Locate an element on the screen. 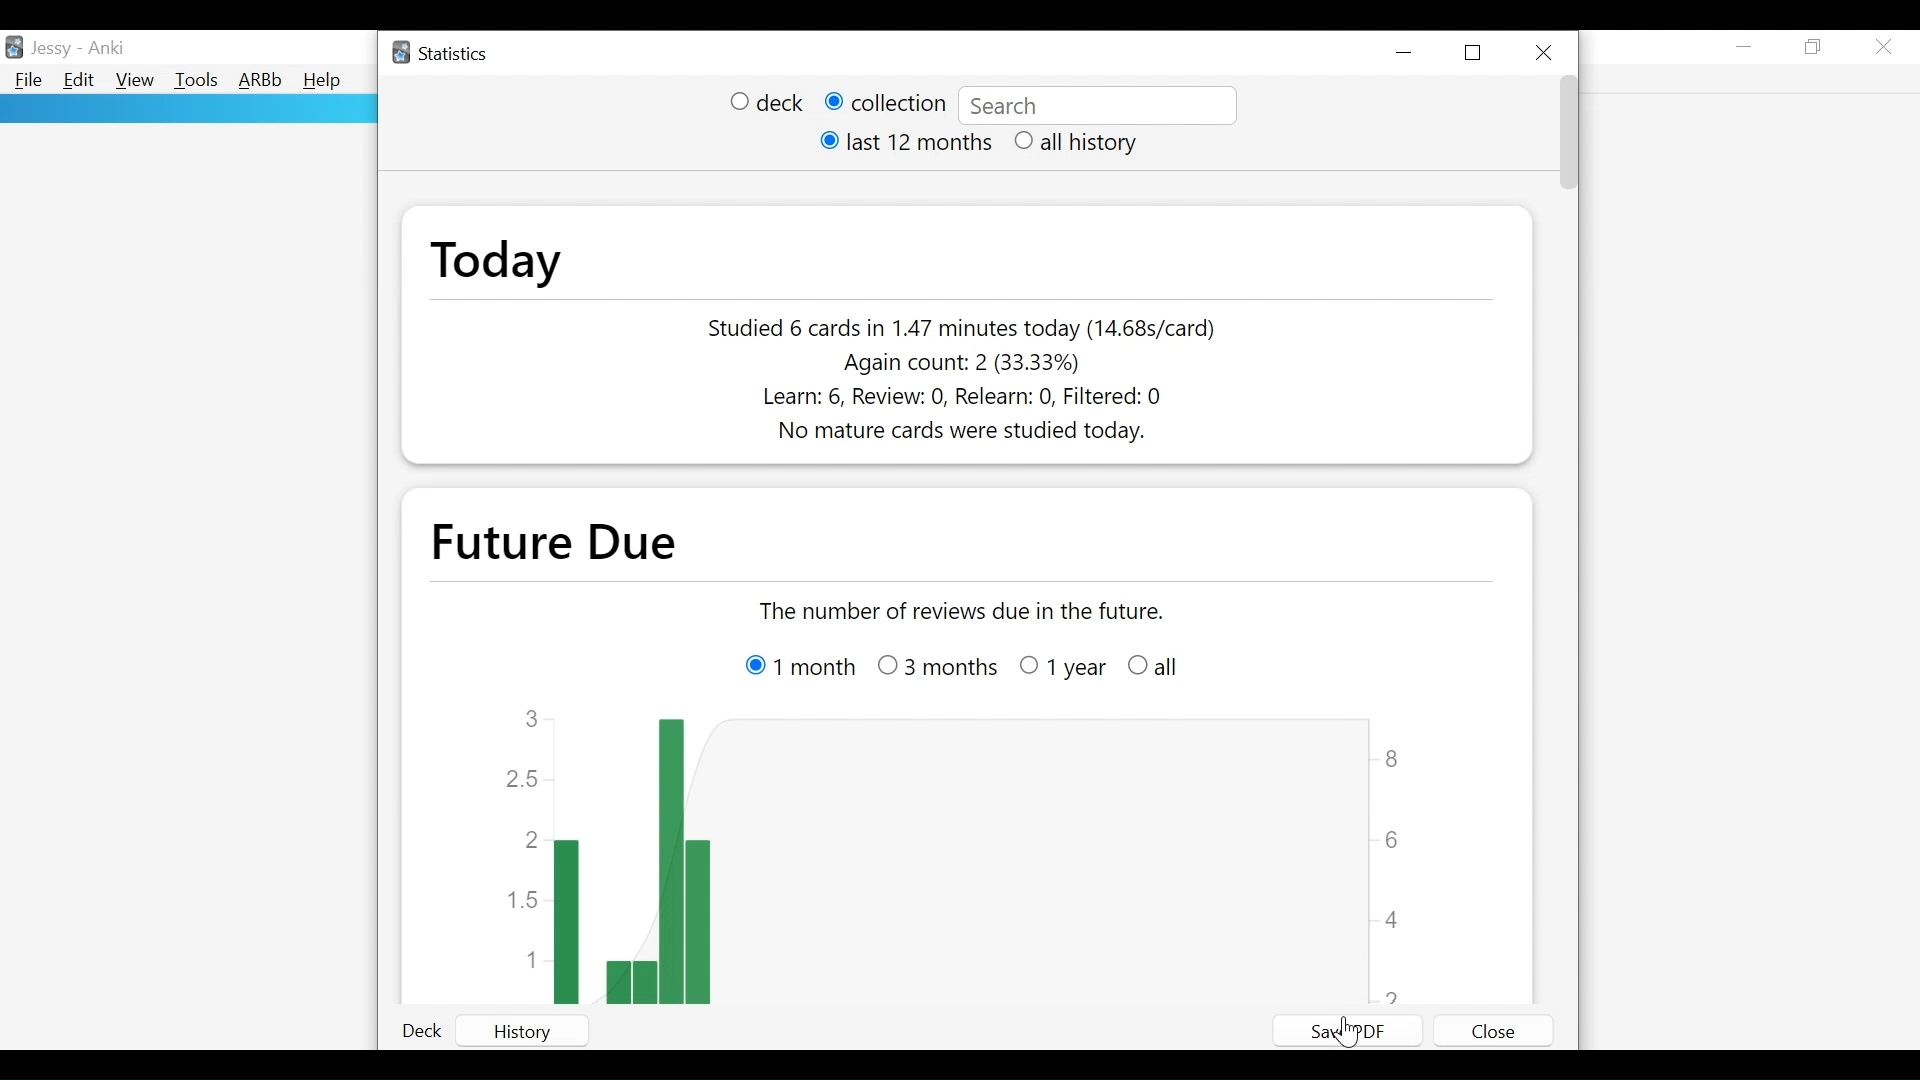  Vertical Scroll bar is located at coordinates (1567, 136).